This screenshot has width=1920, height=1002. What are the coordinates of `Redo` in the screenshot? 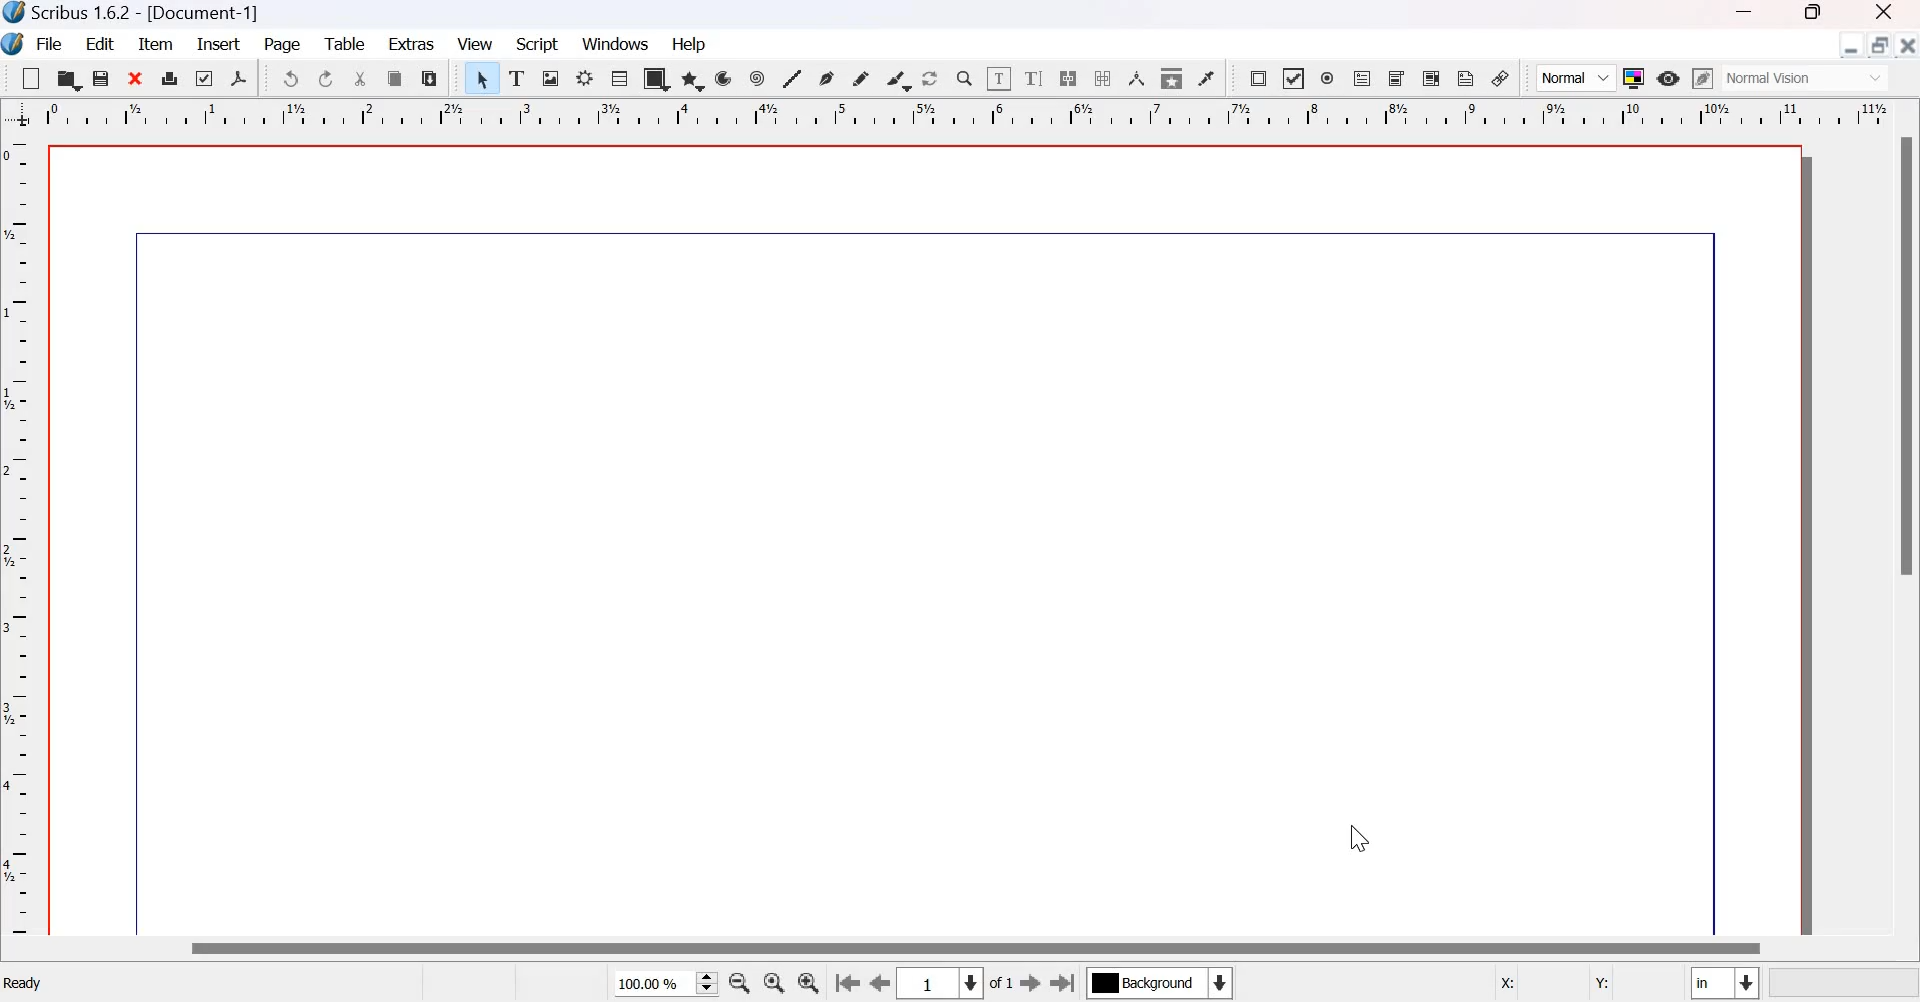 It's located at (327, 79).